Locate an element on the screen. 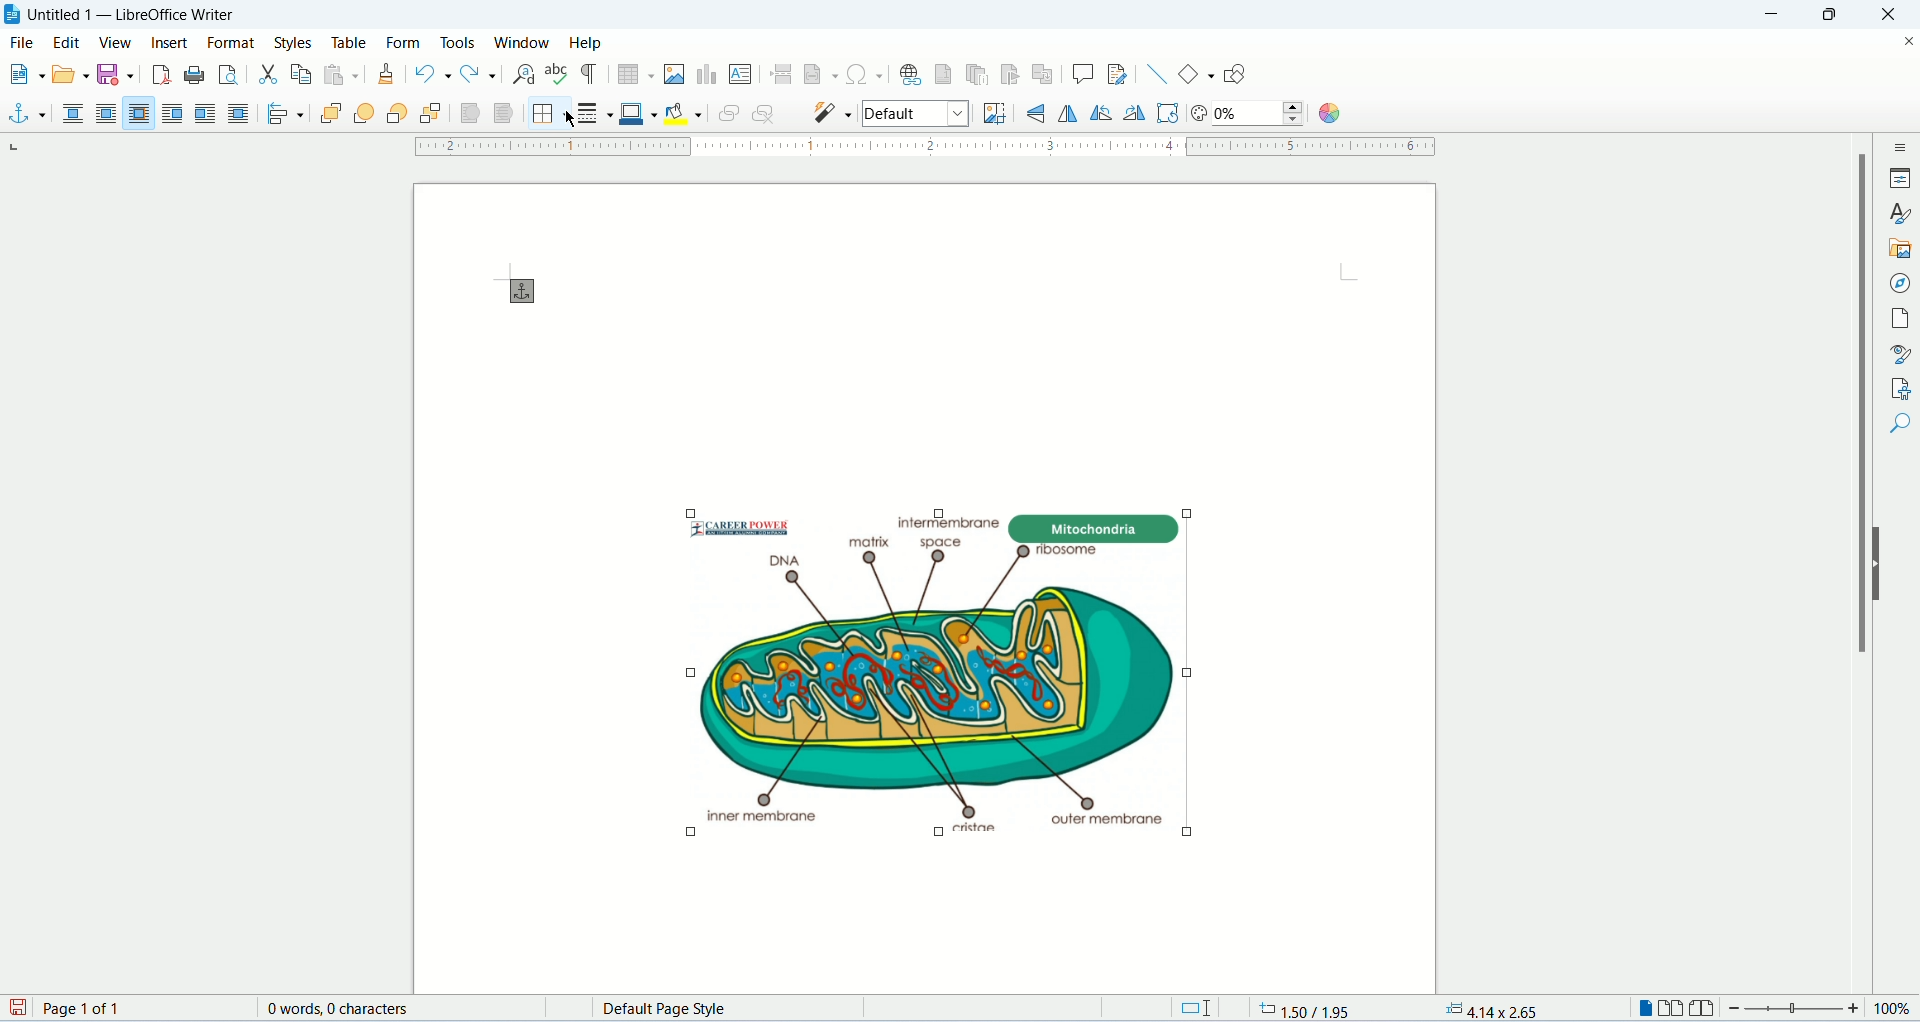 The width and height of the screenshot is (1920, 1022). to background is located at coordinates (505, 115).